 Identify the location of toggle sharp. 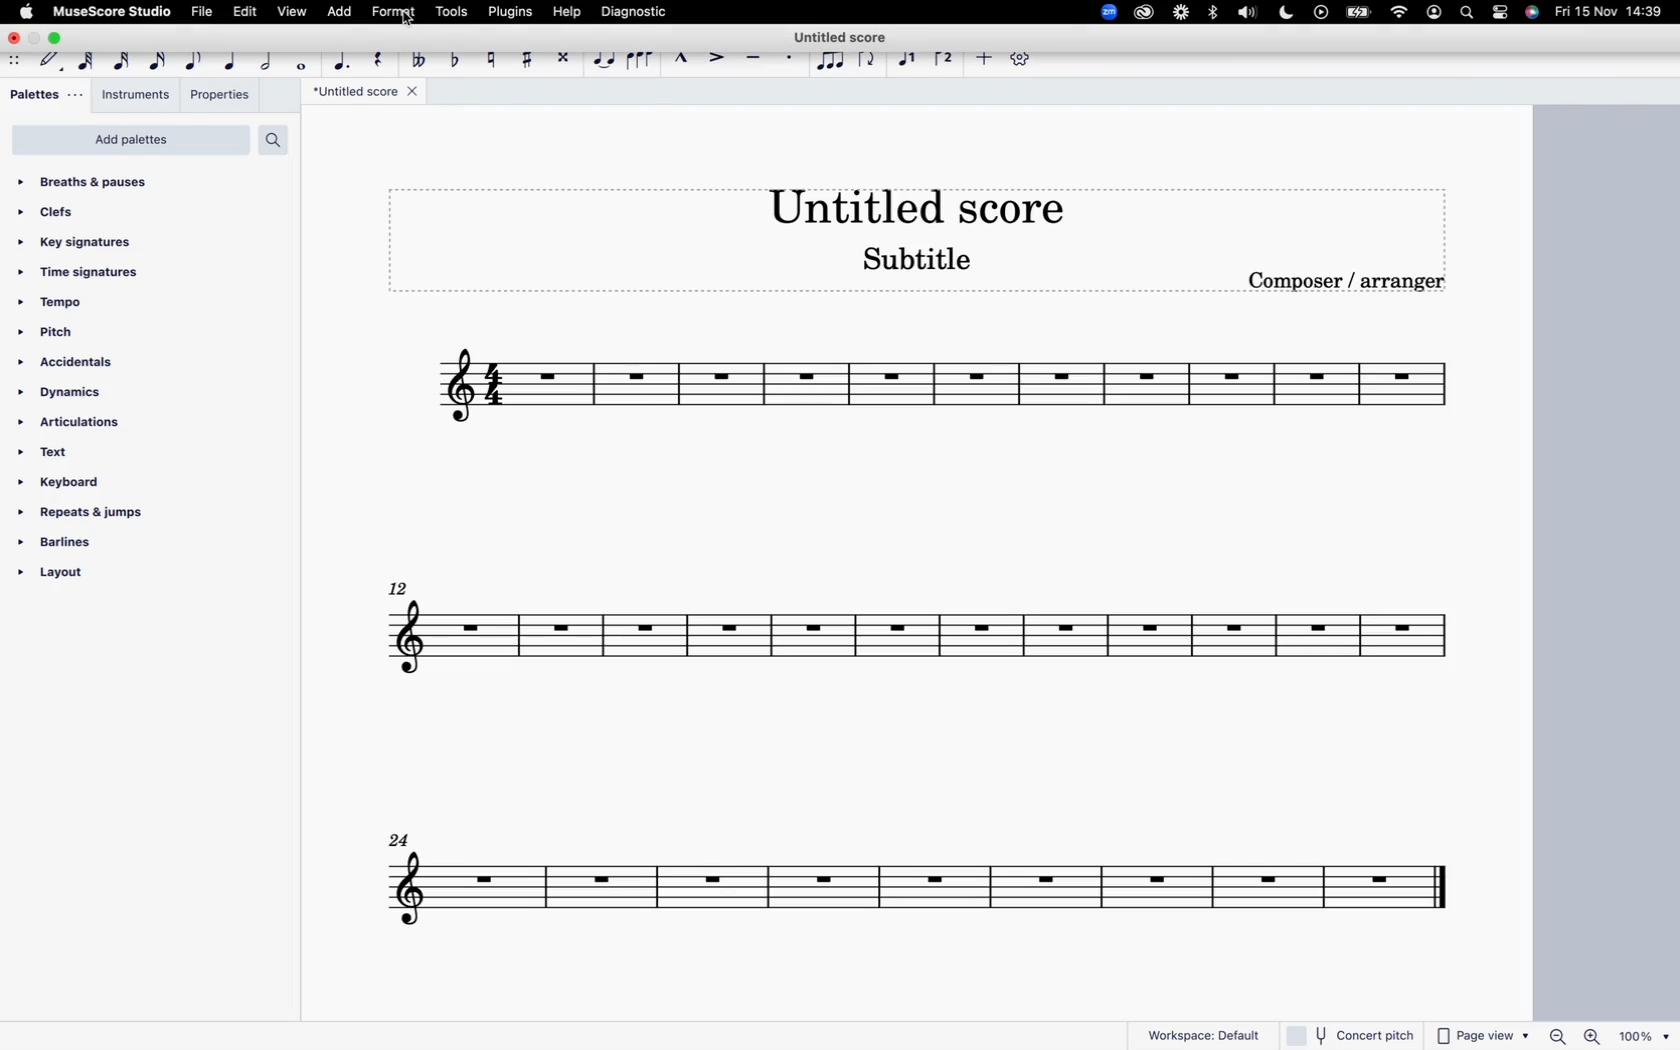
(529, 62).